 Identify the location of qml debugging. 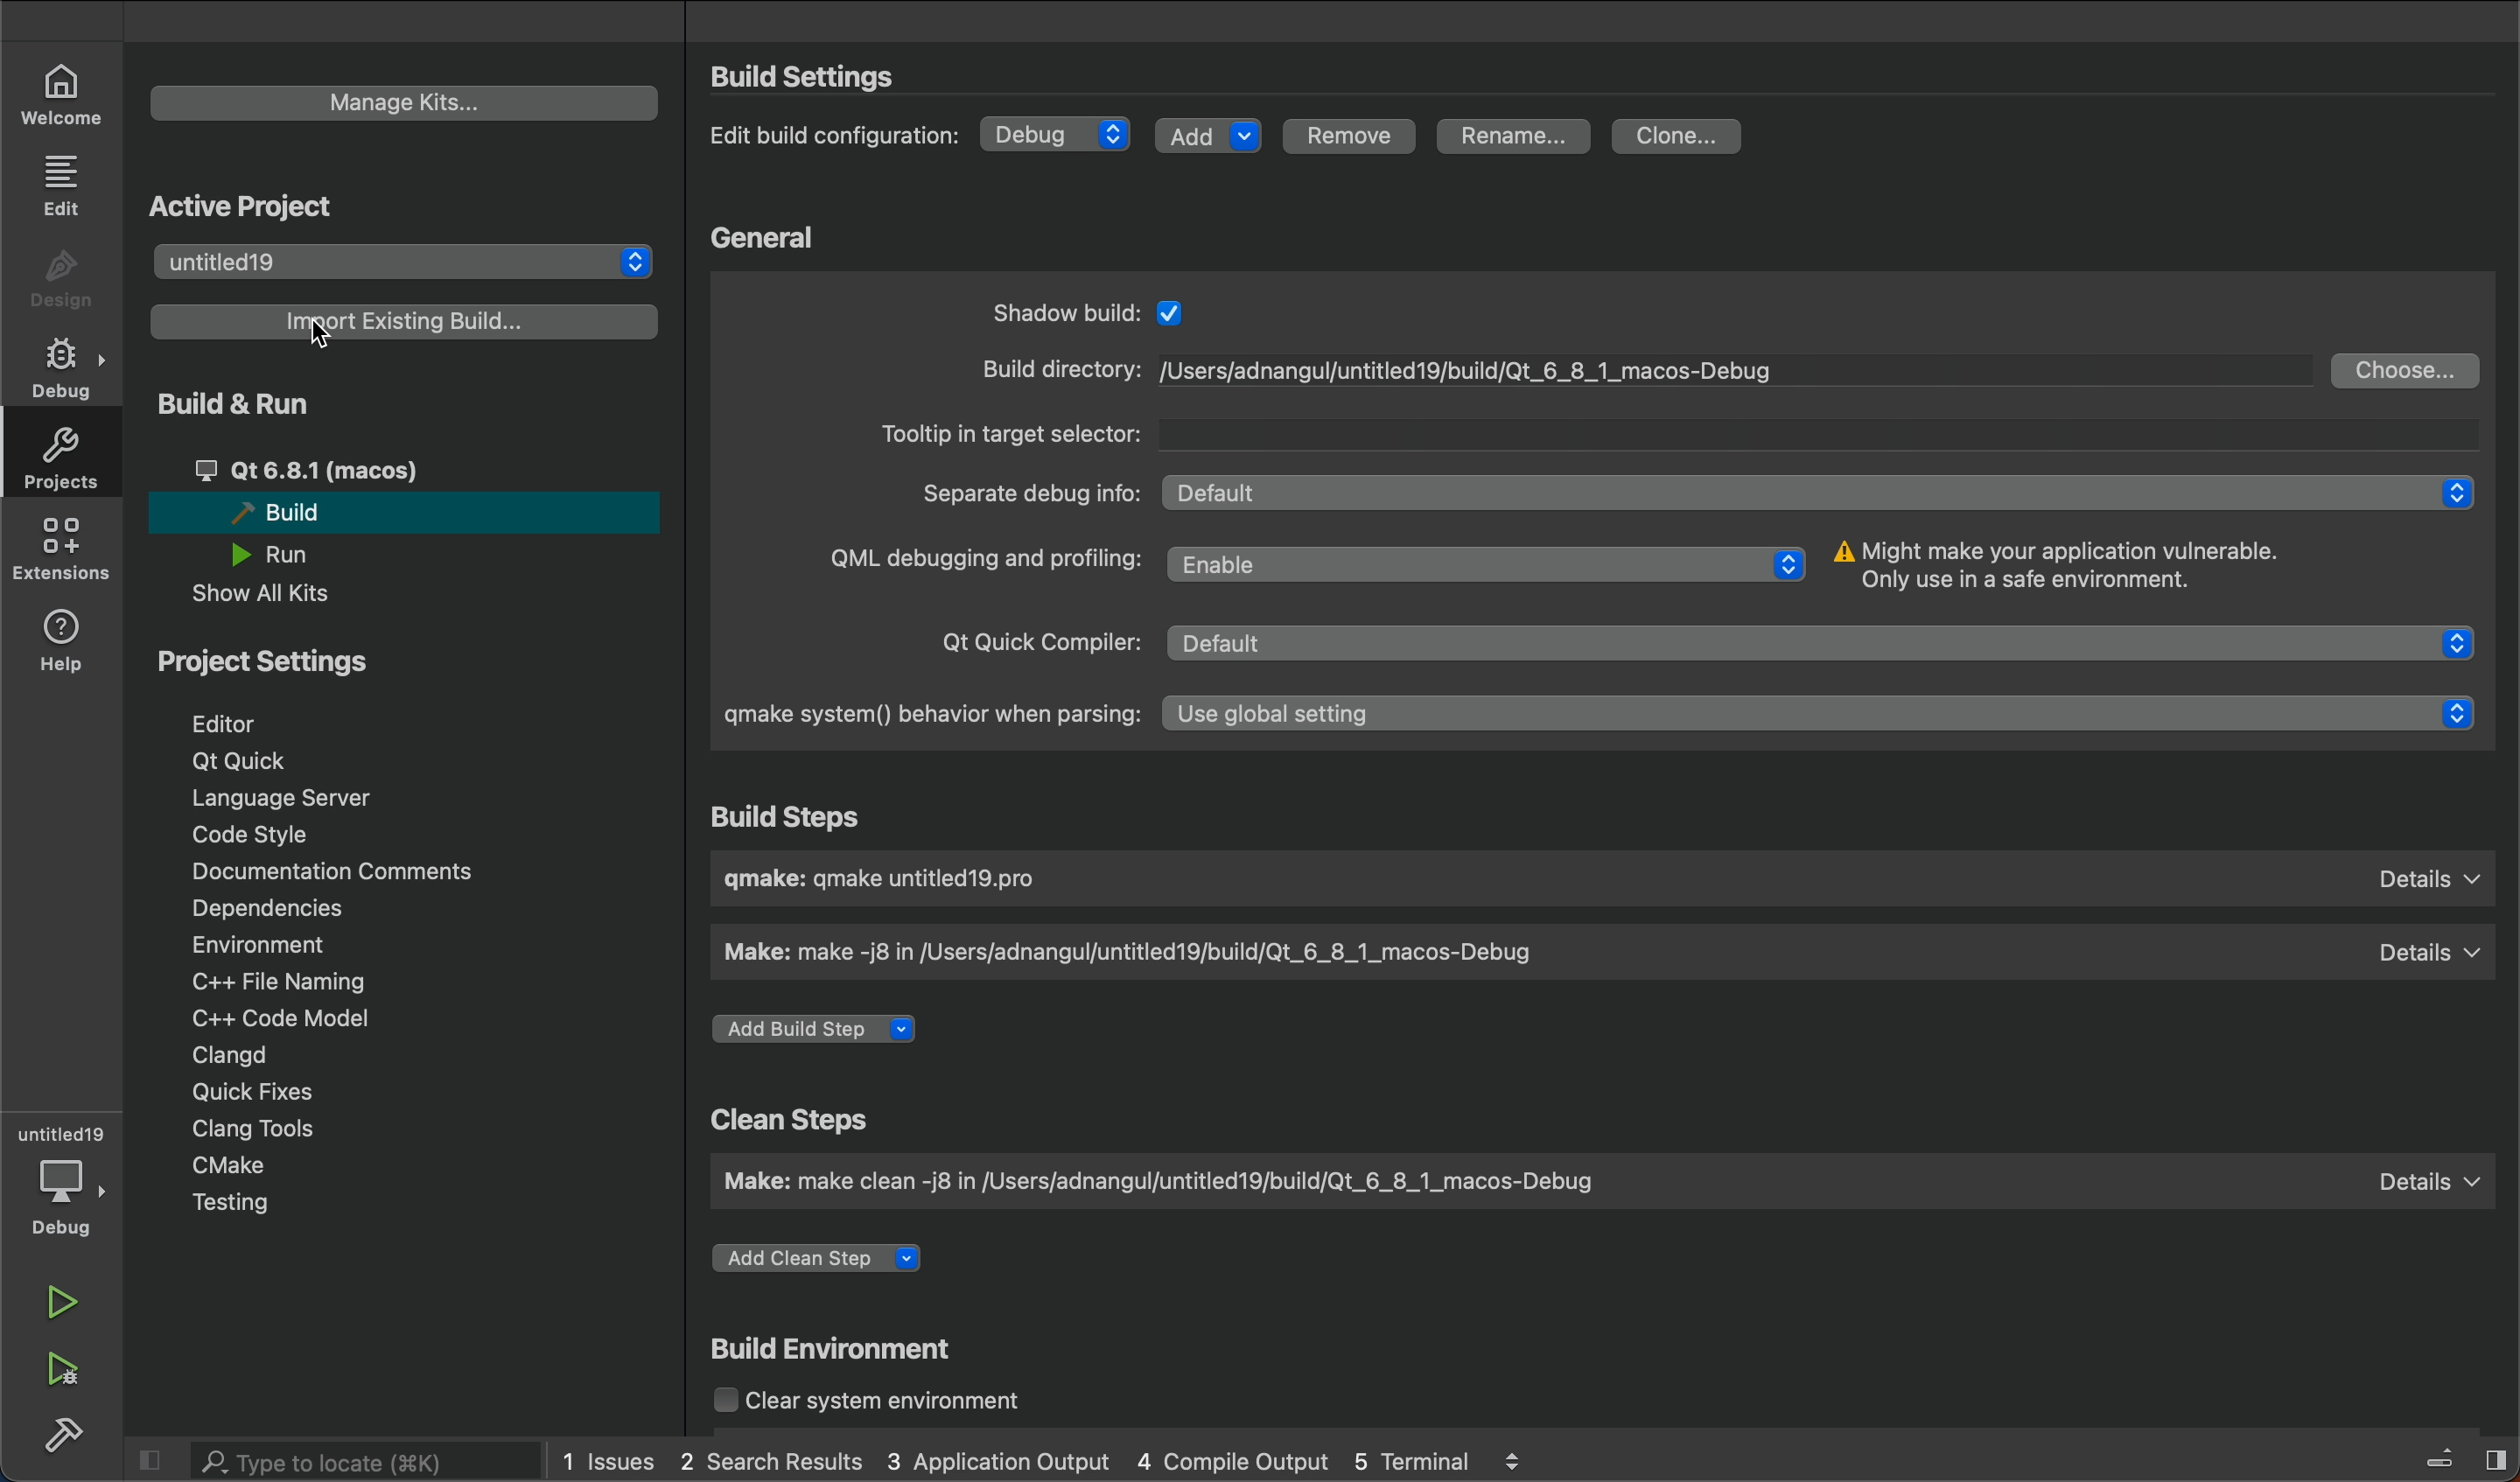
(1308, 563).